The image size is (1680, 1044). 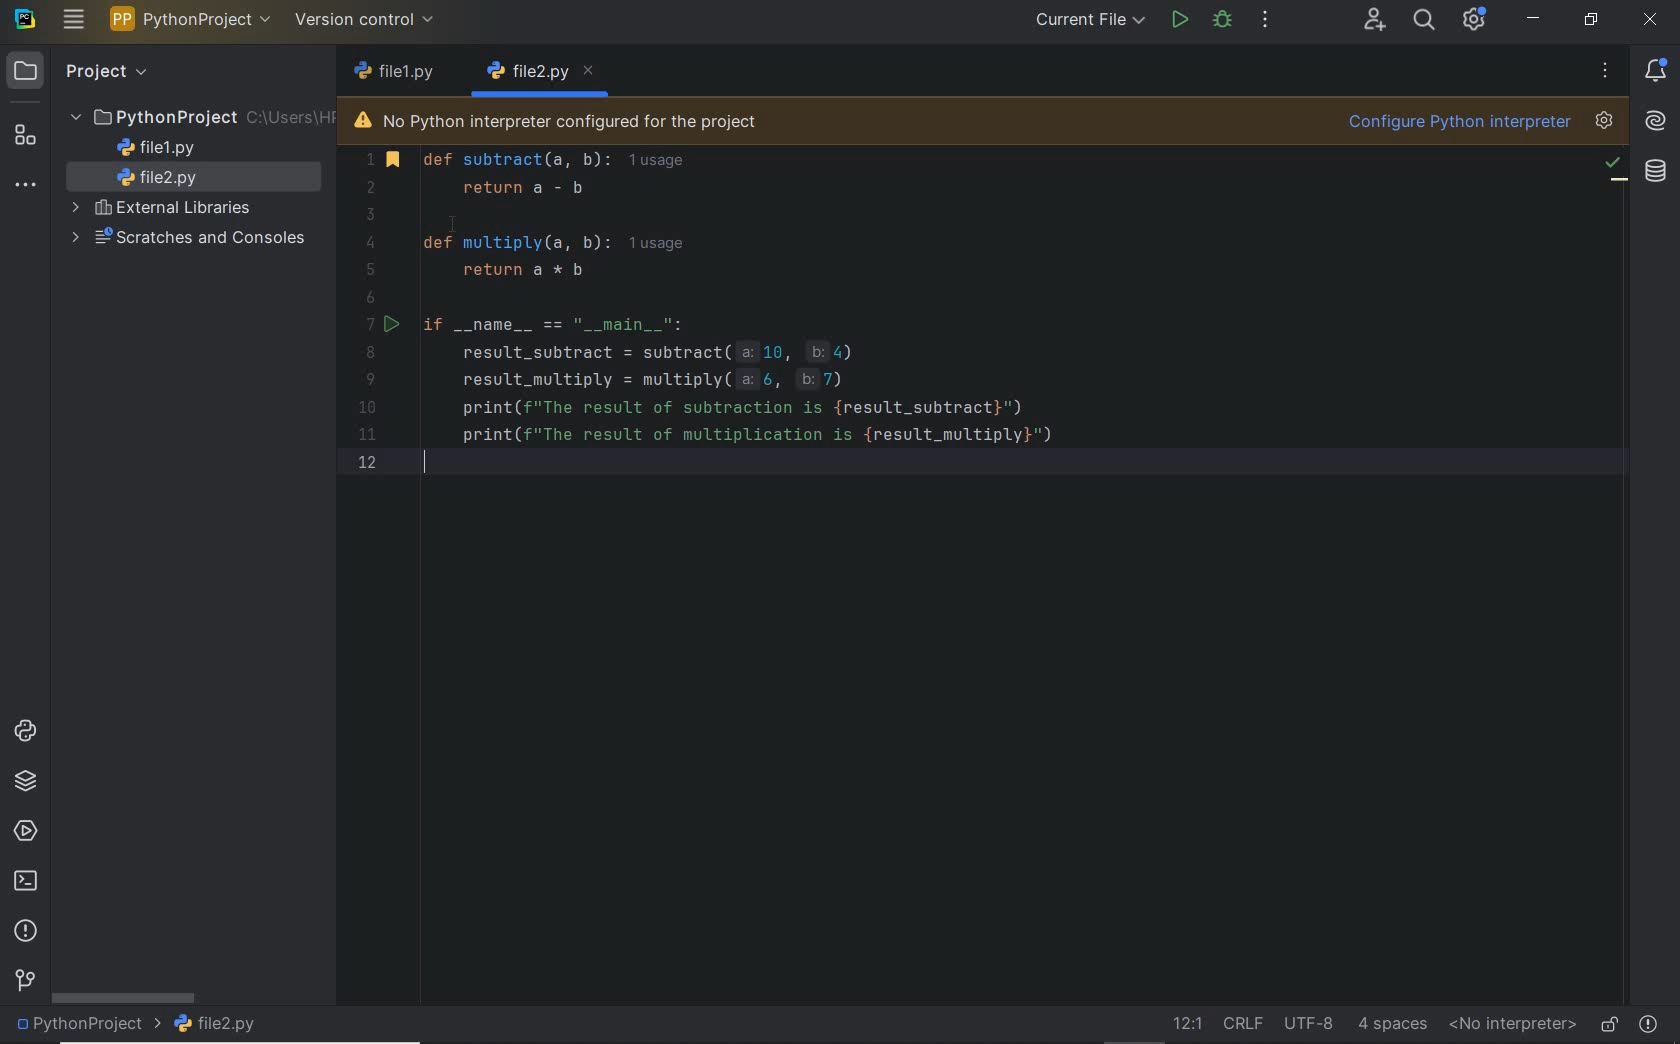 I want to click on code with me, so click(x=1375, y=22).